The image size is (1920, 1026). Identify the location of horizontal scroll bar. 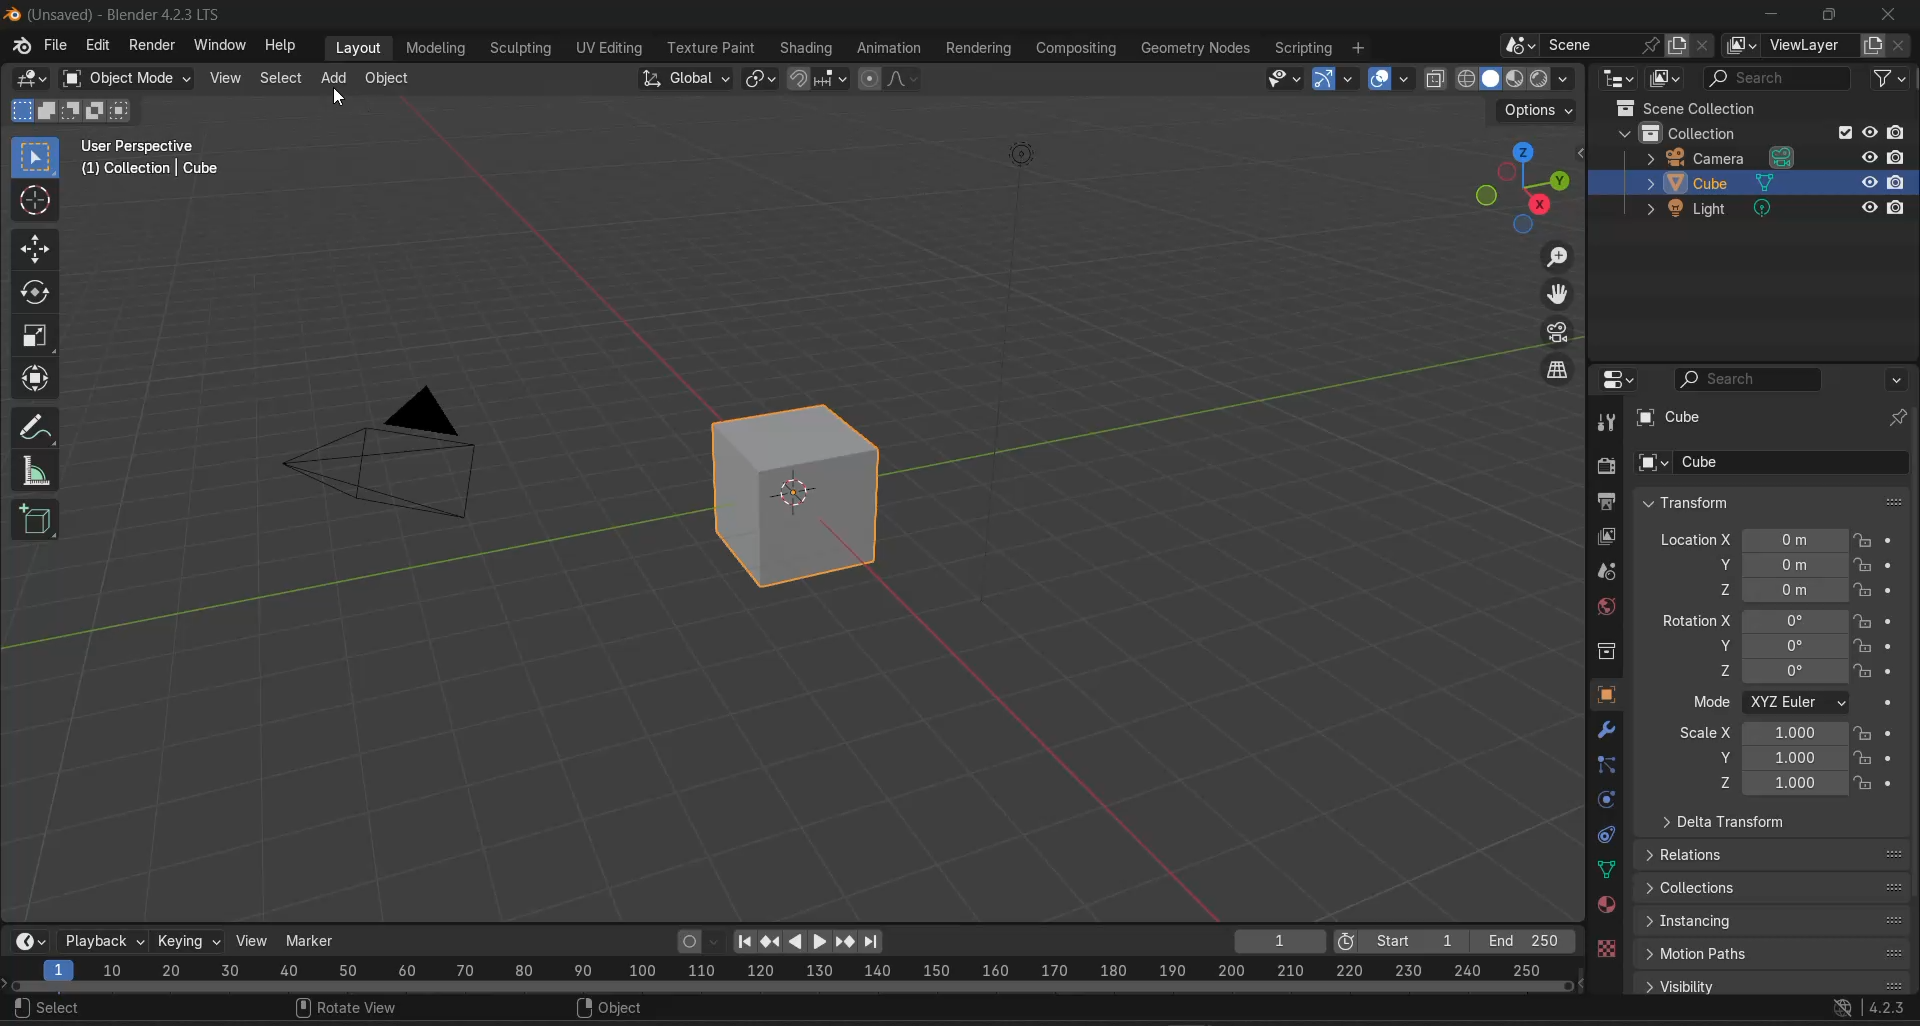
(791, 985).